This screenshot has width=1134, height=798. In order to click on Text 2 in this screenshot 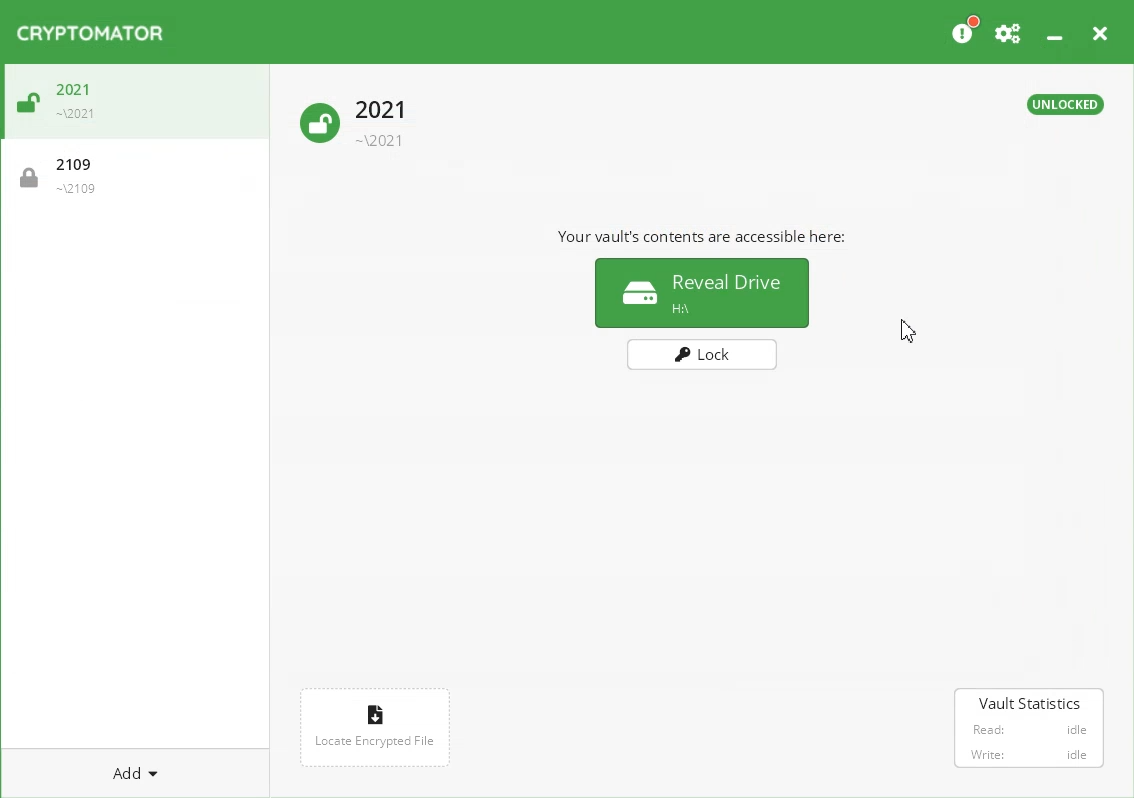, I will do `click(1068, 105)`.